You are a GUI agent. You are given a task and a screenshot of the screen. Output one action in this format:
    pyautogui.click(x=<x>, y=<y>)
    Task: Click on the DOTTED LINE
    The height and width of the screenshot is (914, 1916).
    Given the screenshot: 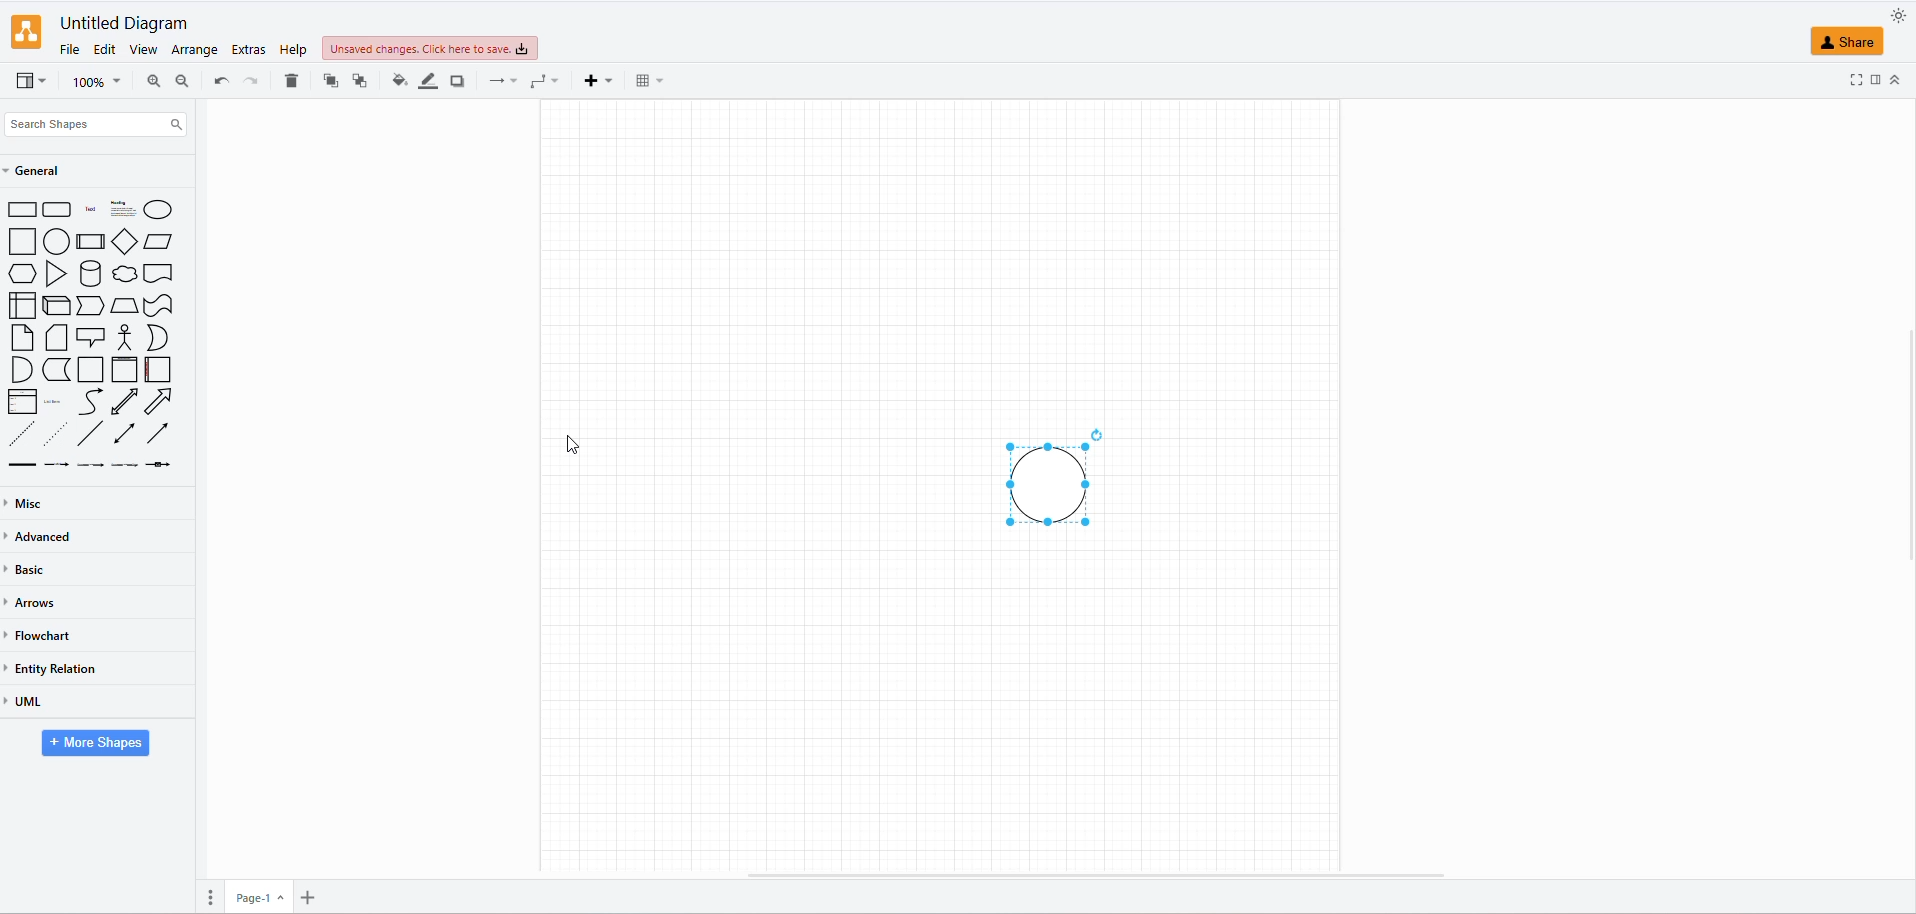 What is the action you would take?
    pyautogui.click(x=51, y=431)
    